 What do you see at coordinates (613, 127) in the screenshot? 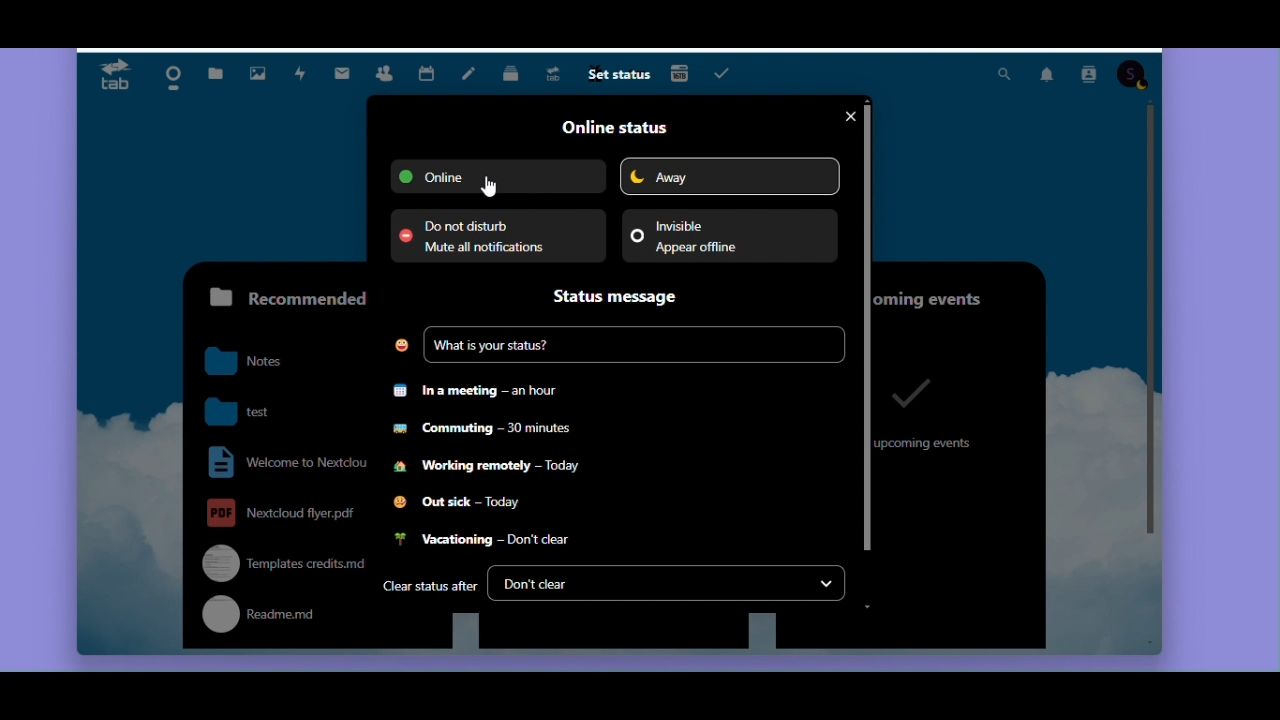
I see `Online status` at bounding box center [613, 127].